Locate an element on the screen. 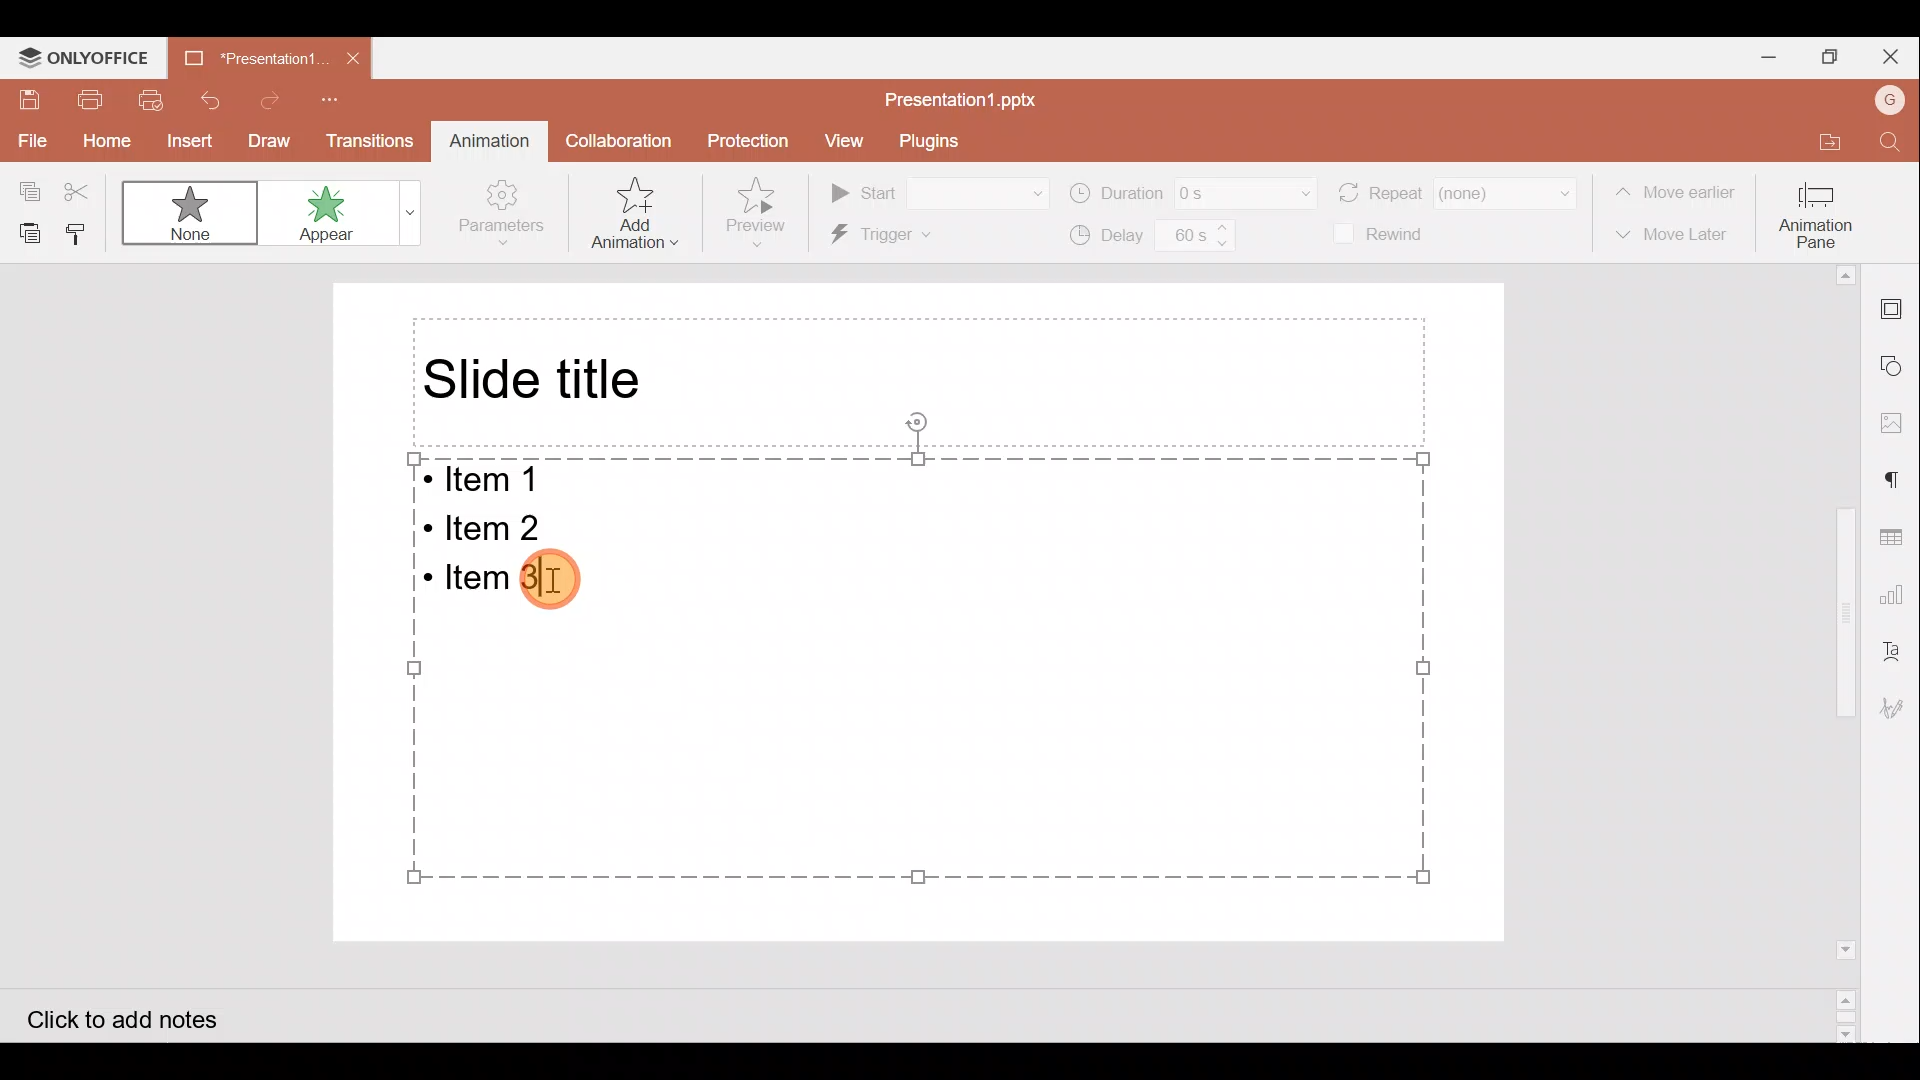 This screenshot has width=1920, height=1080. Add animation is located at coordinates (636, 212).